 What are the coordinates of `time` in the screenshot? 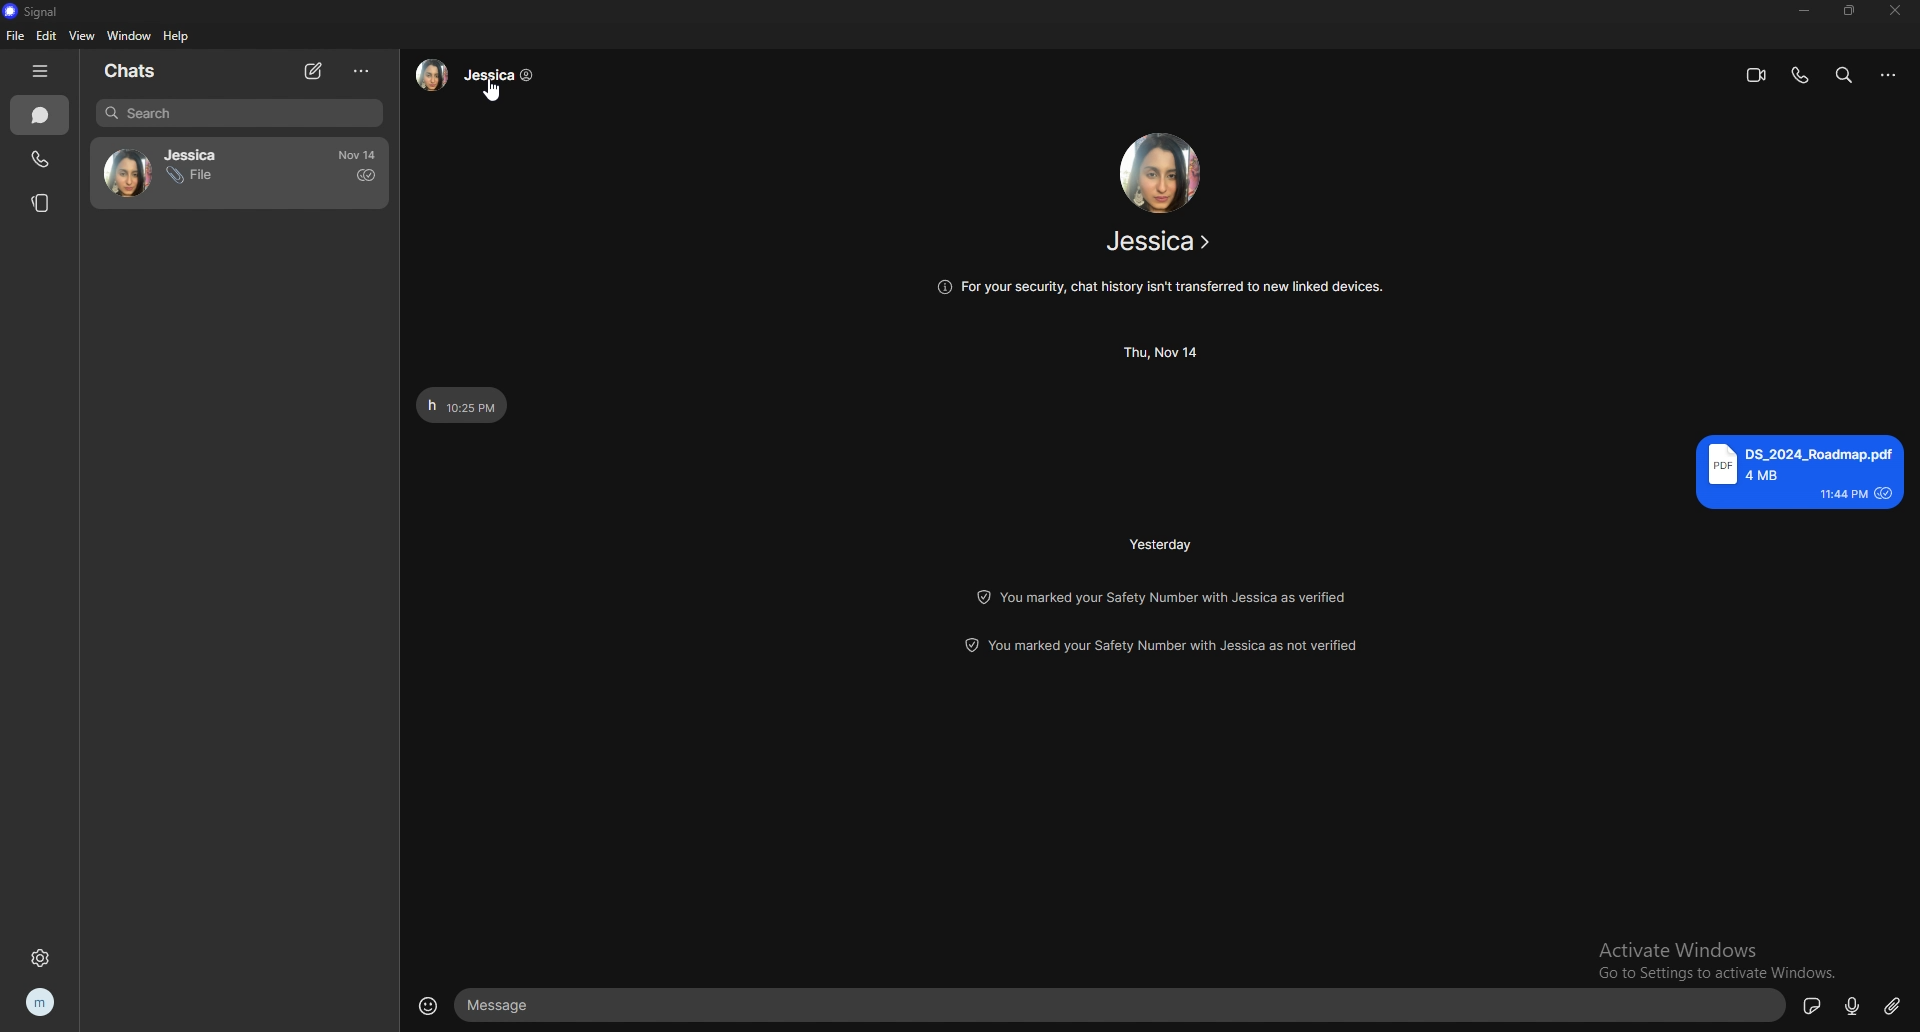 It's located at (357, 155).